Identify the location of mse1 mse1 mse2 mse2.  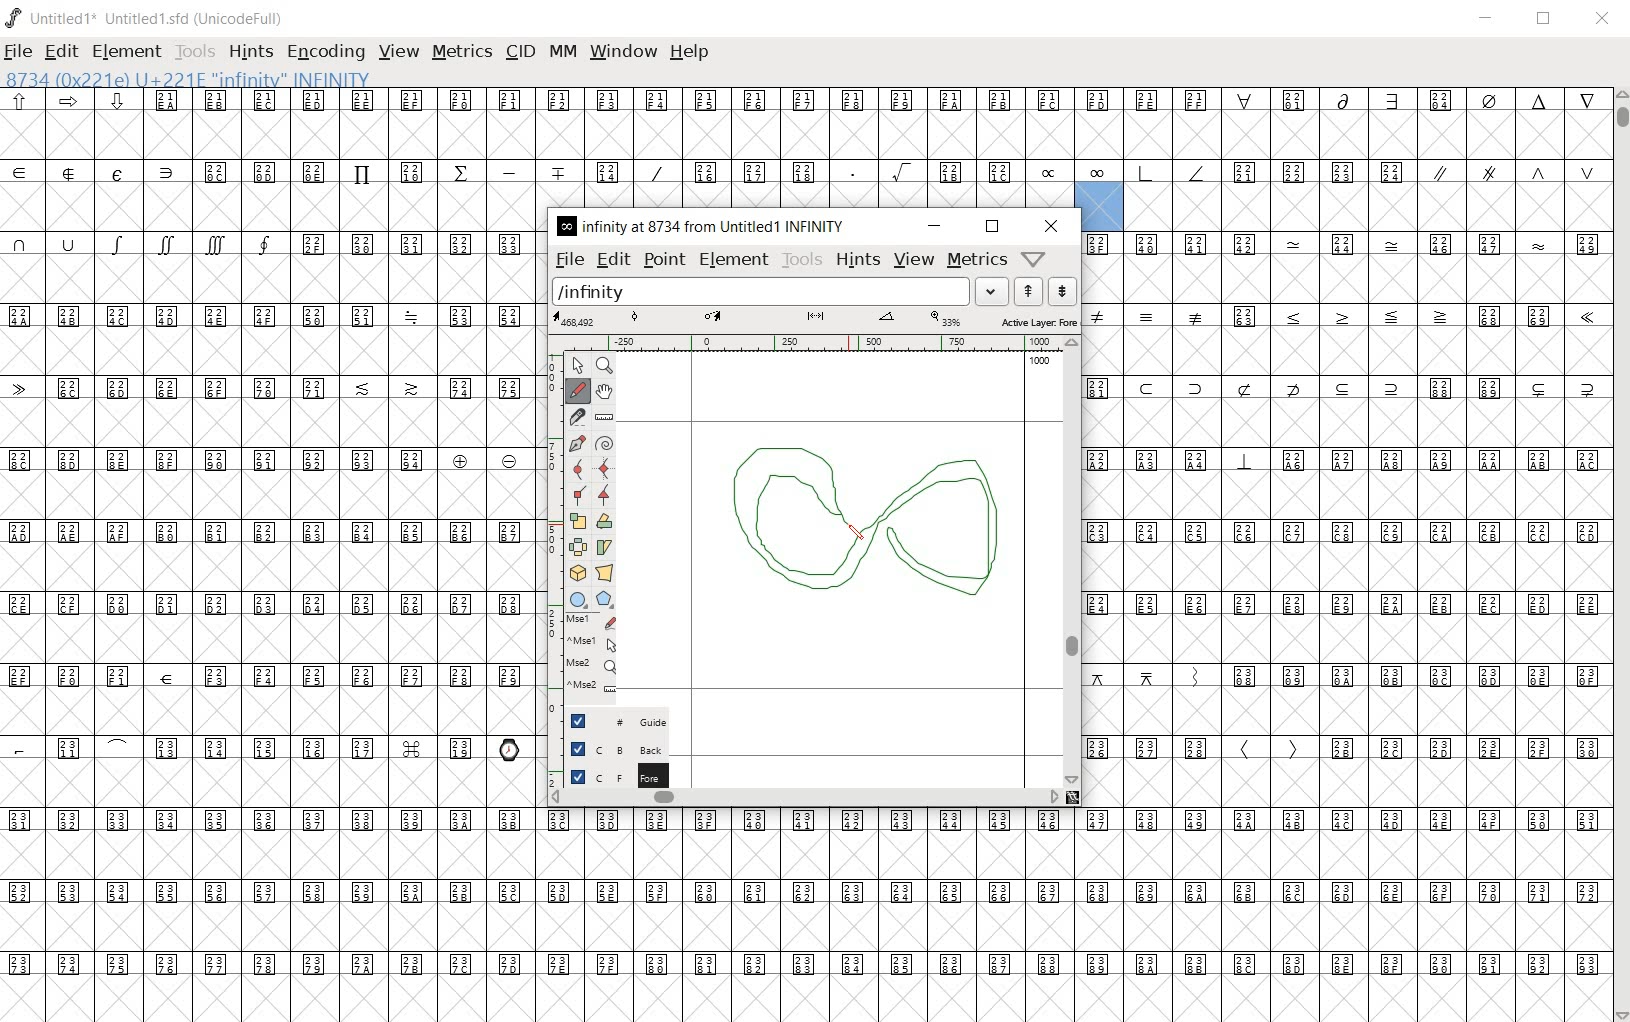
(585, 658).